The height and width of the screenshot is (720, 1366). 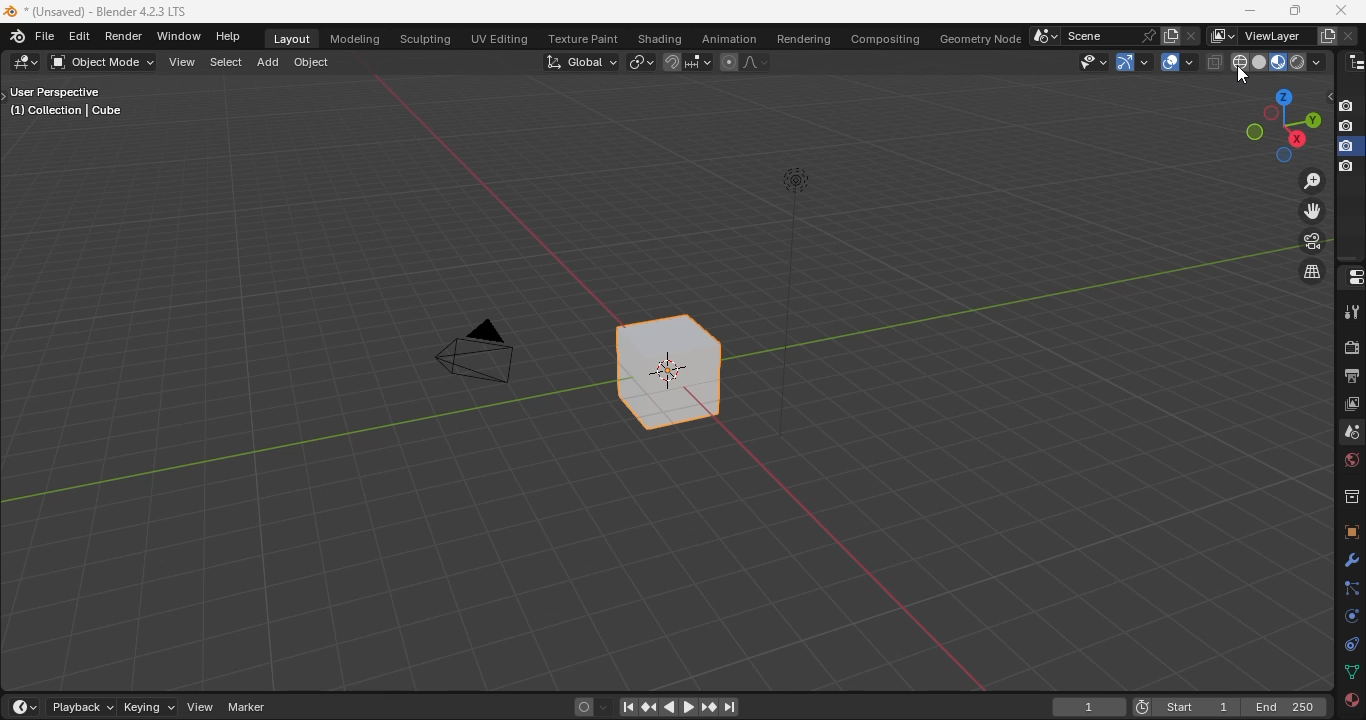 I want to click on disable in renders, so click(x=1349, y=146).